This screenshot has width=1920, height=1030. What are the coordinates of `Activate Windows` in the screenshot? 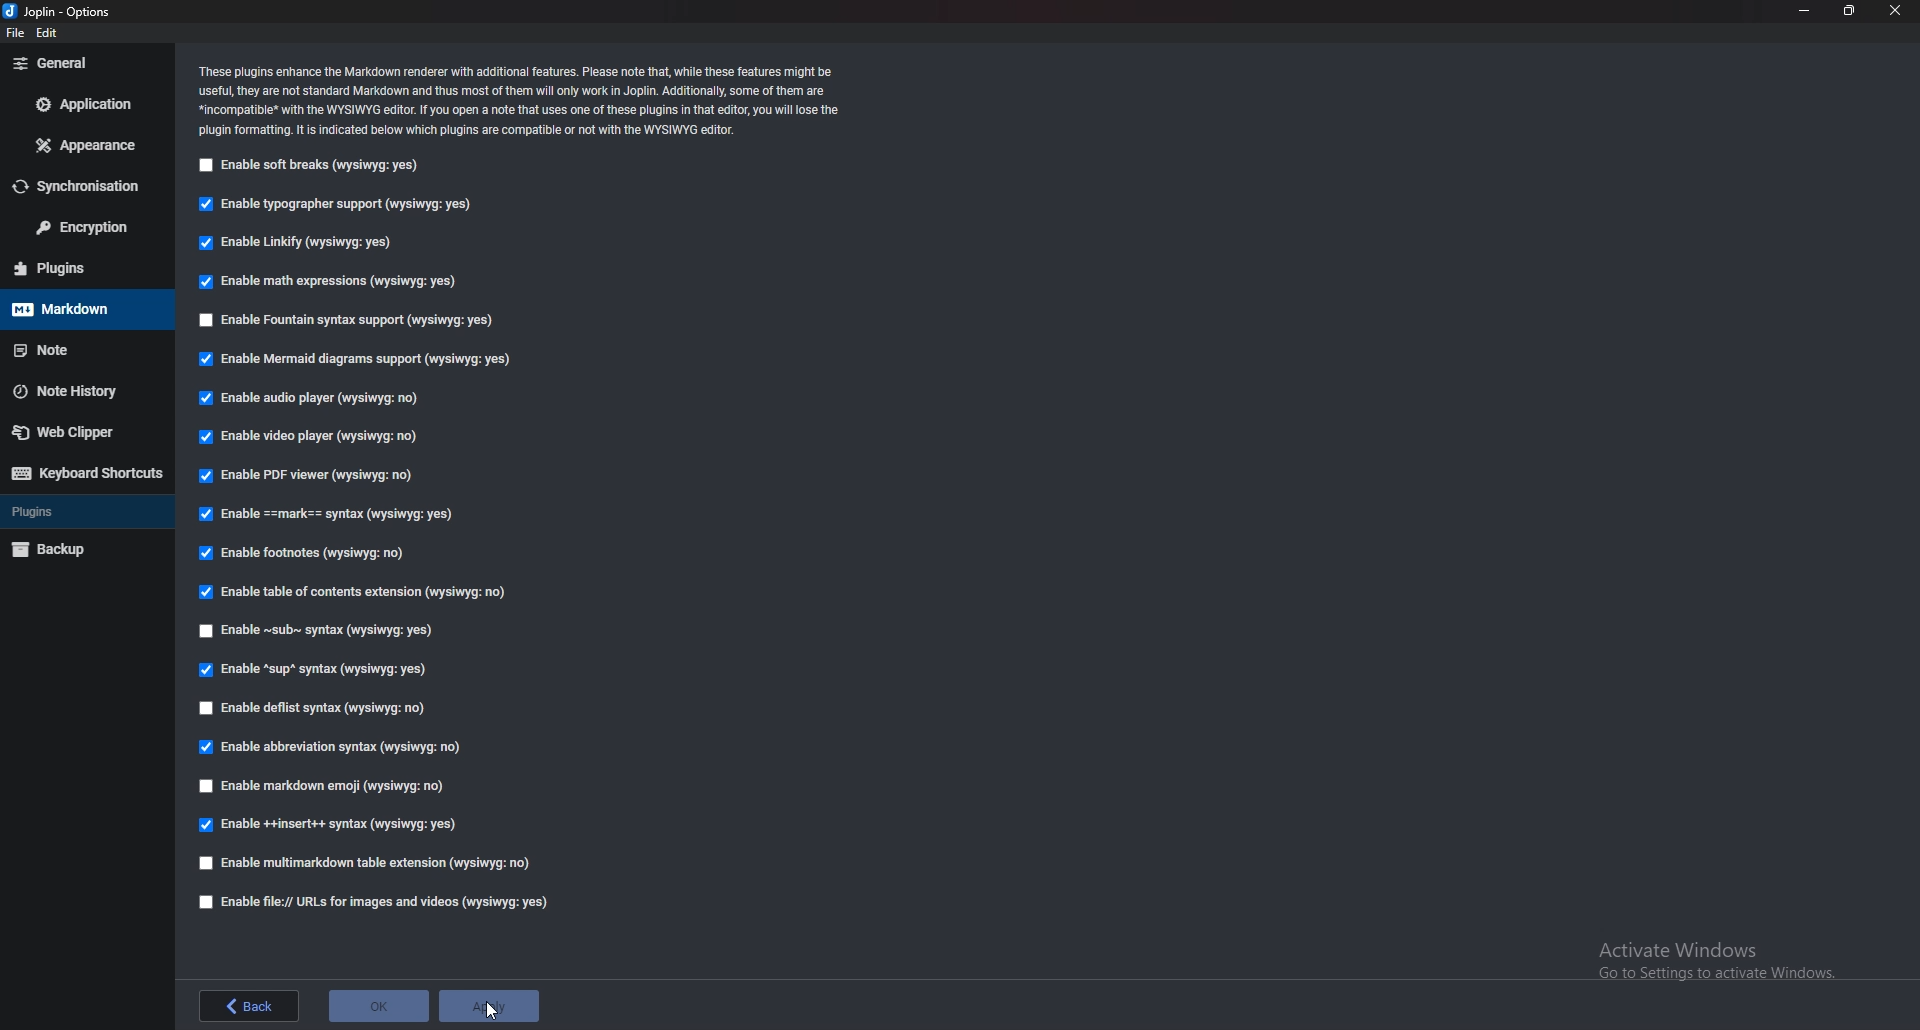 It's located at (1714, 961).